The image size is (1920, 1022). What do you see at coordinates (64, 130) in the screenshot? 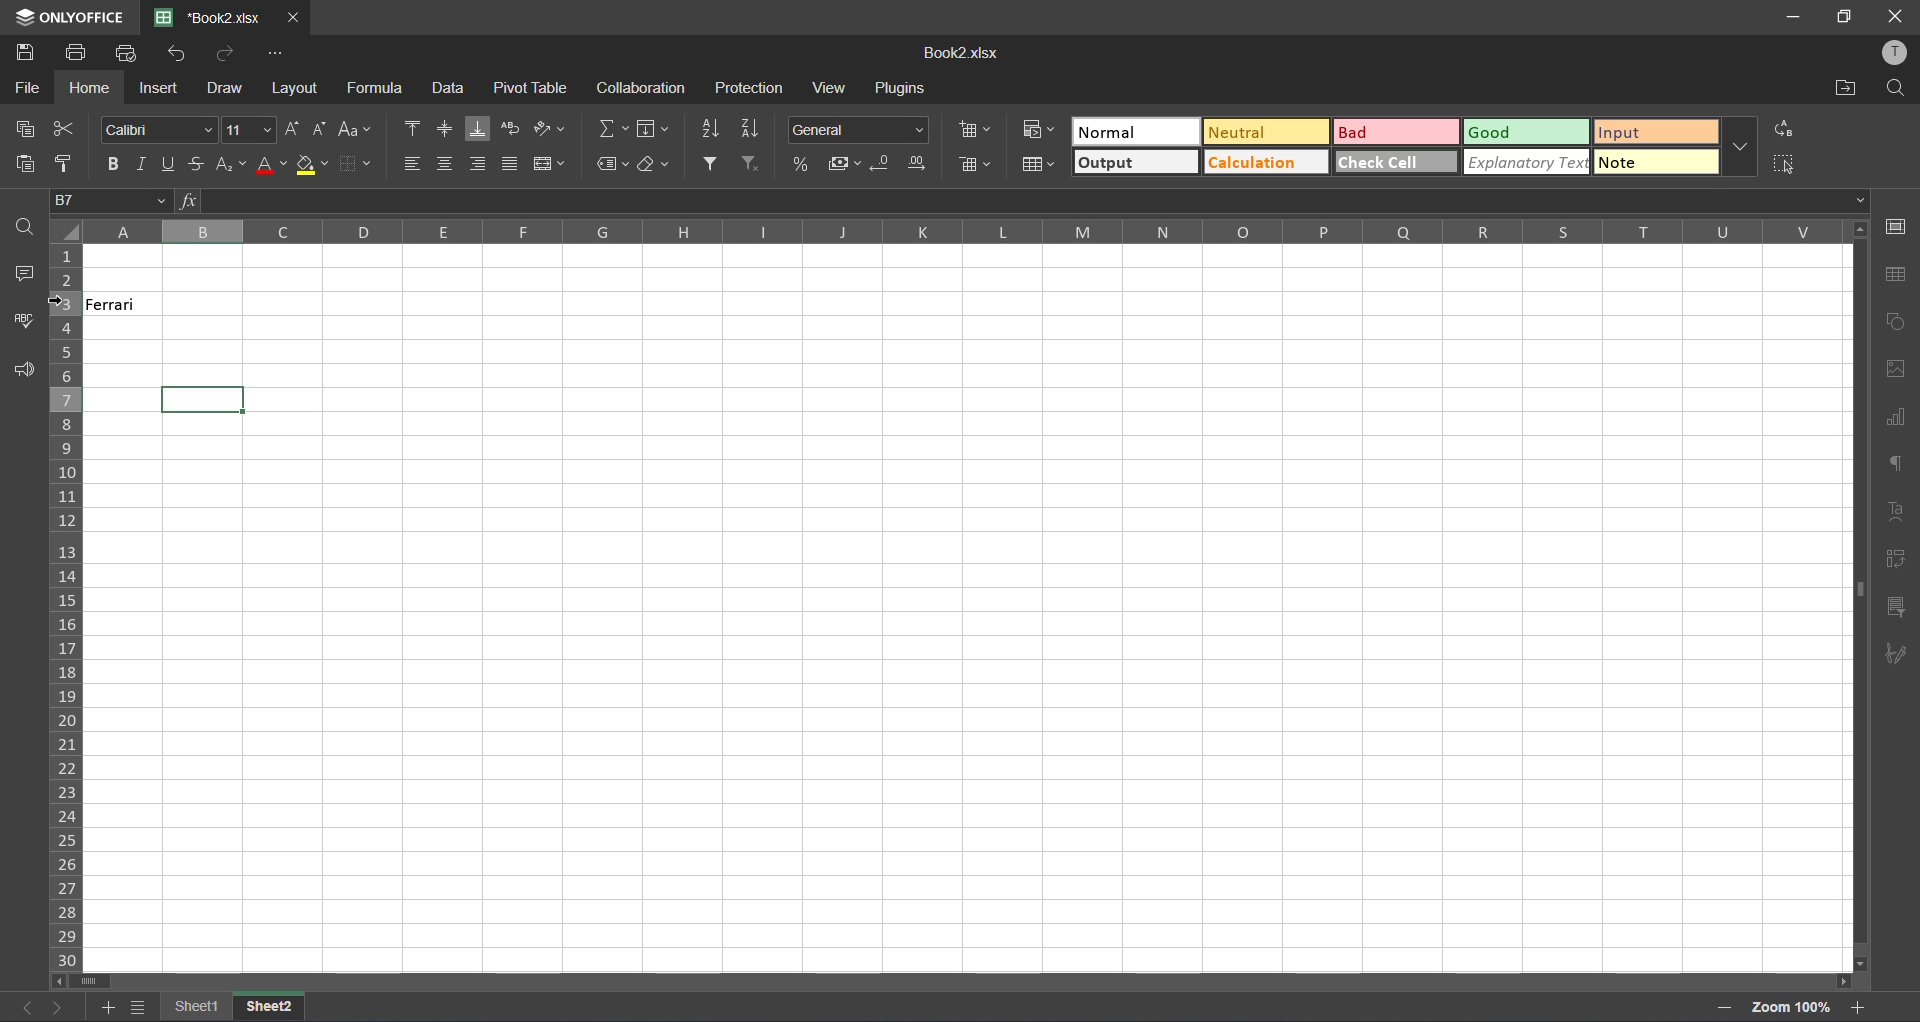
I see `cut` at bounding box center [64, 130].